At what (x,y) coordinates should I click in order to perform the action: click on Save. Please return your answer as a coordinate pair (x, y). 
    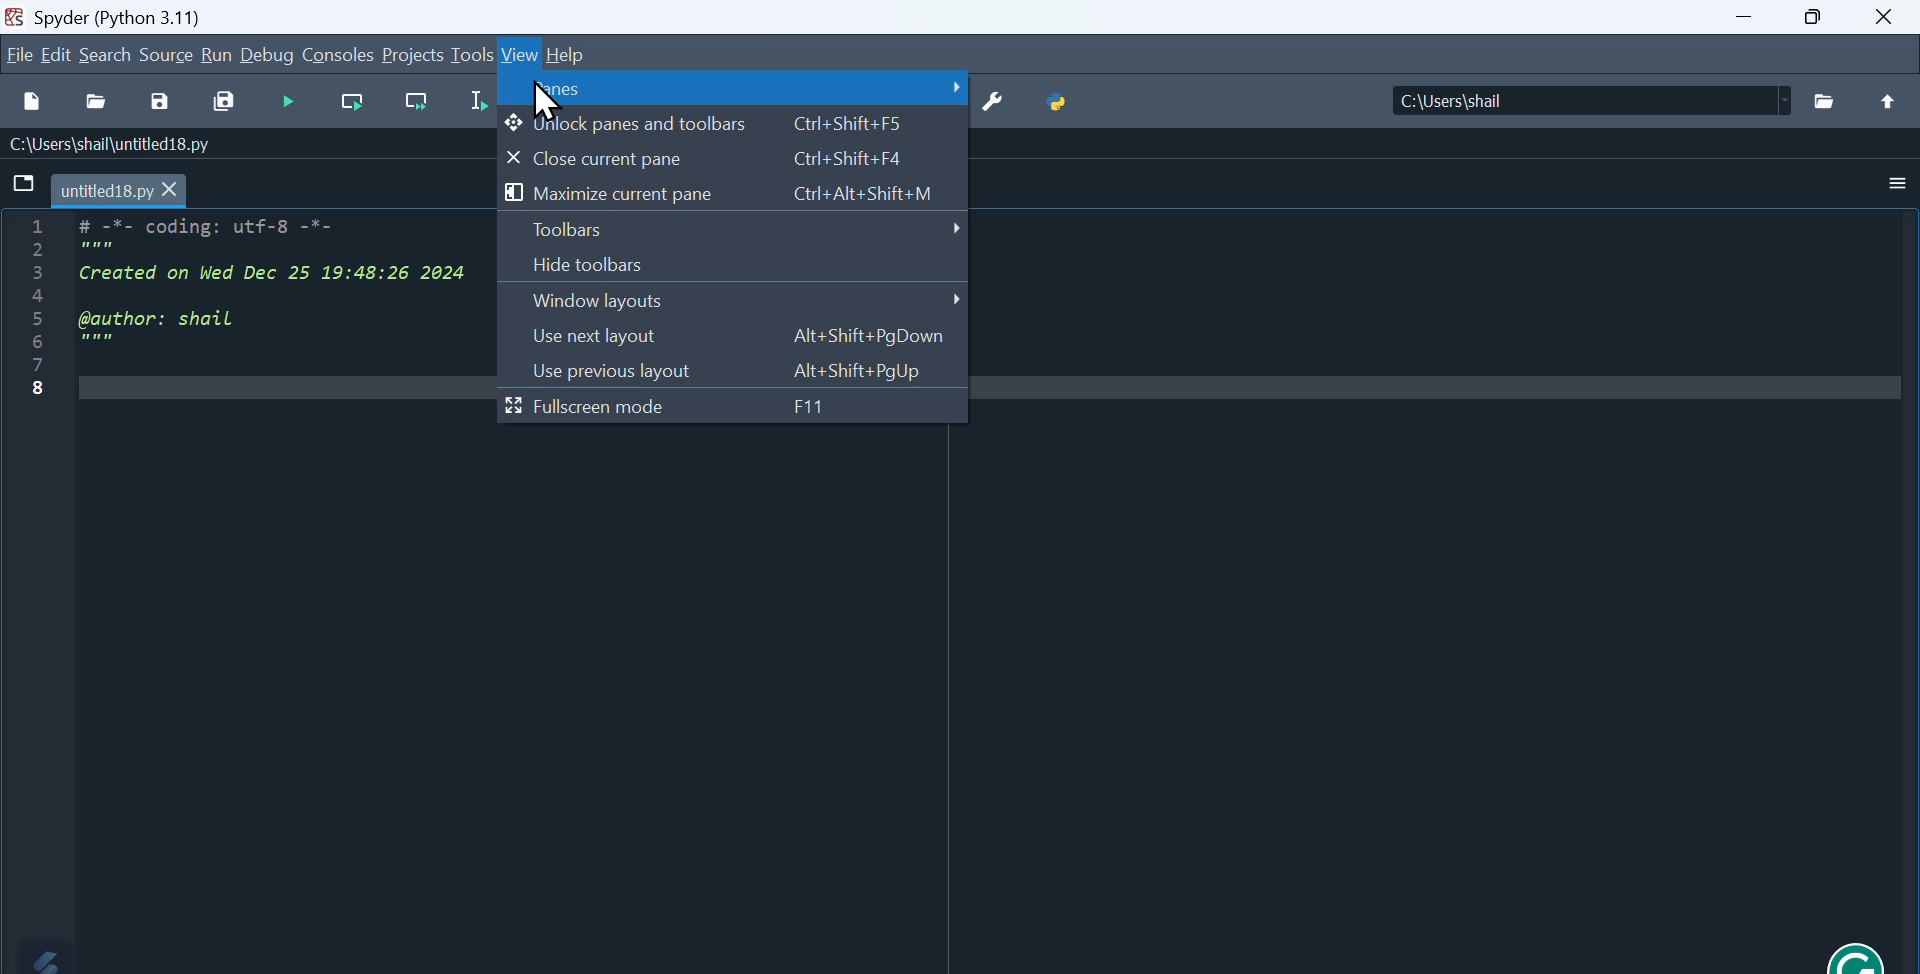
    Looking at the image, I should click on (161, 101).